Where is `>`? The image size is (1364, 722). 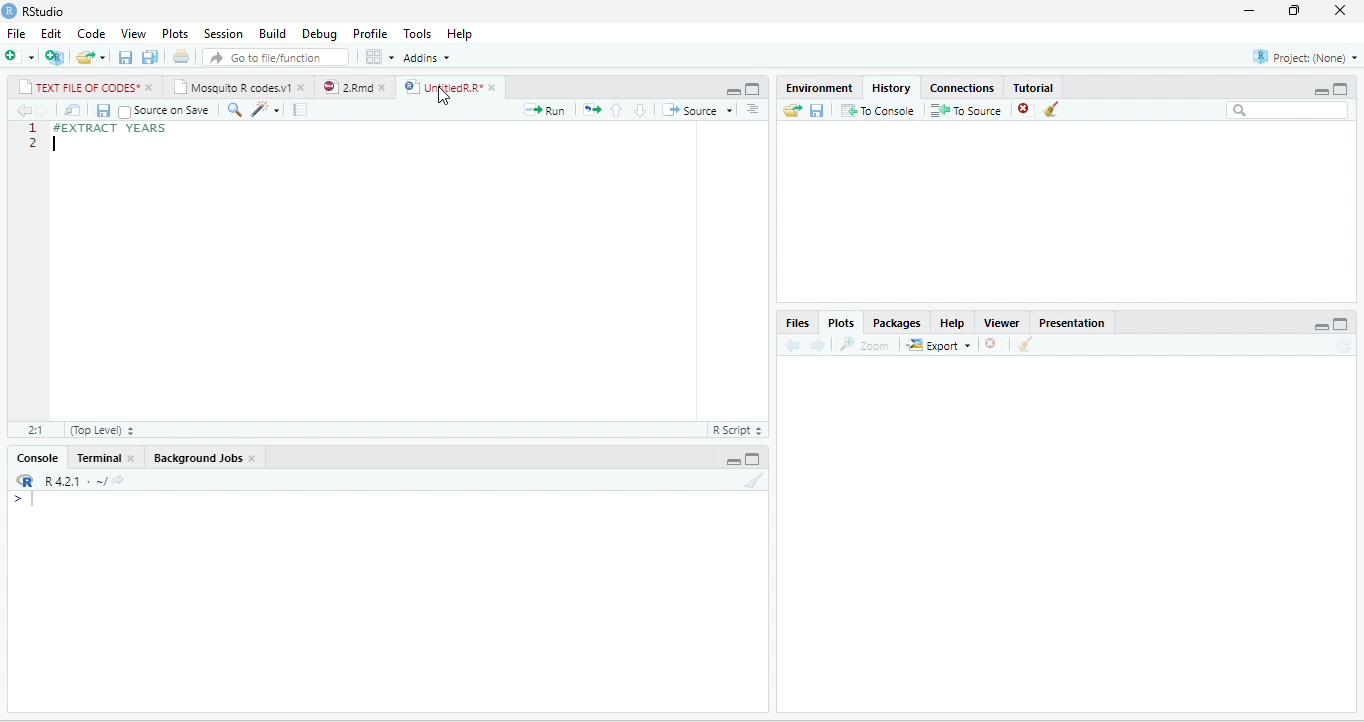
> is located at coordinates (24, 500).